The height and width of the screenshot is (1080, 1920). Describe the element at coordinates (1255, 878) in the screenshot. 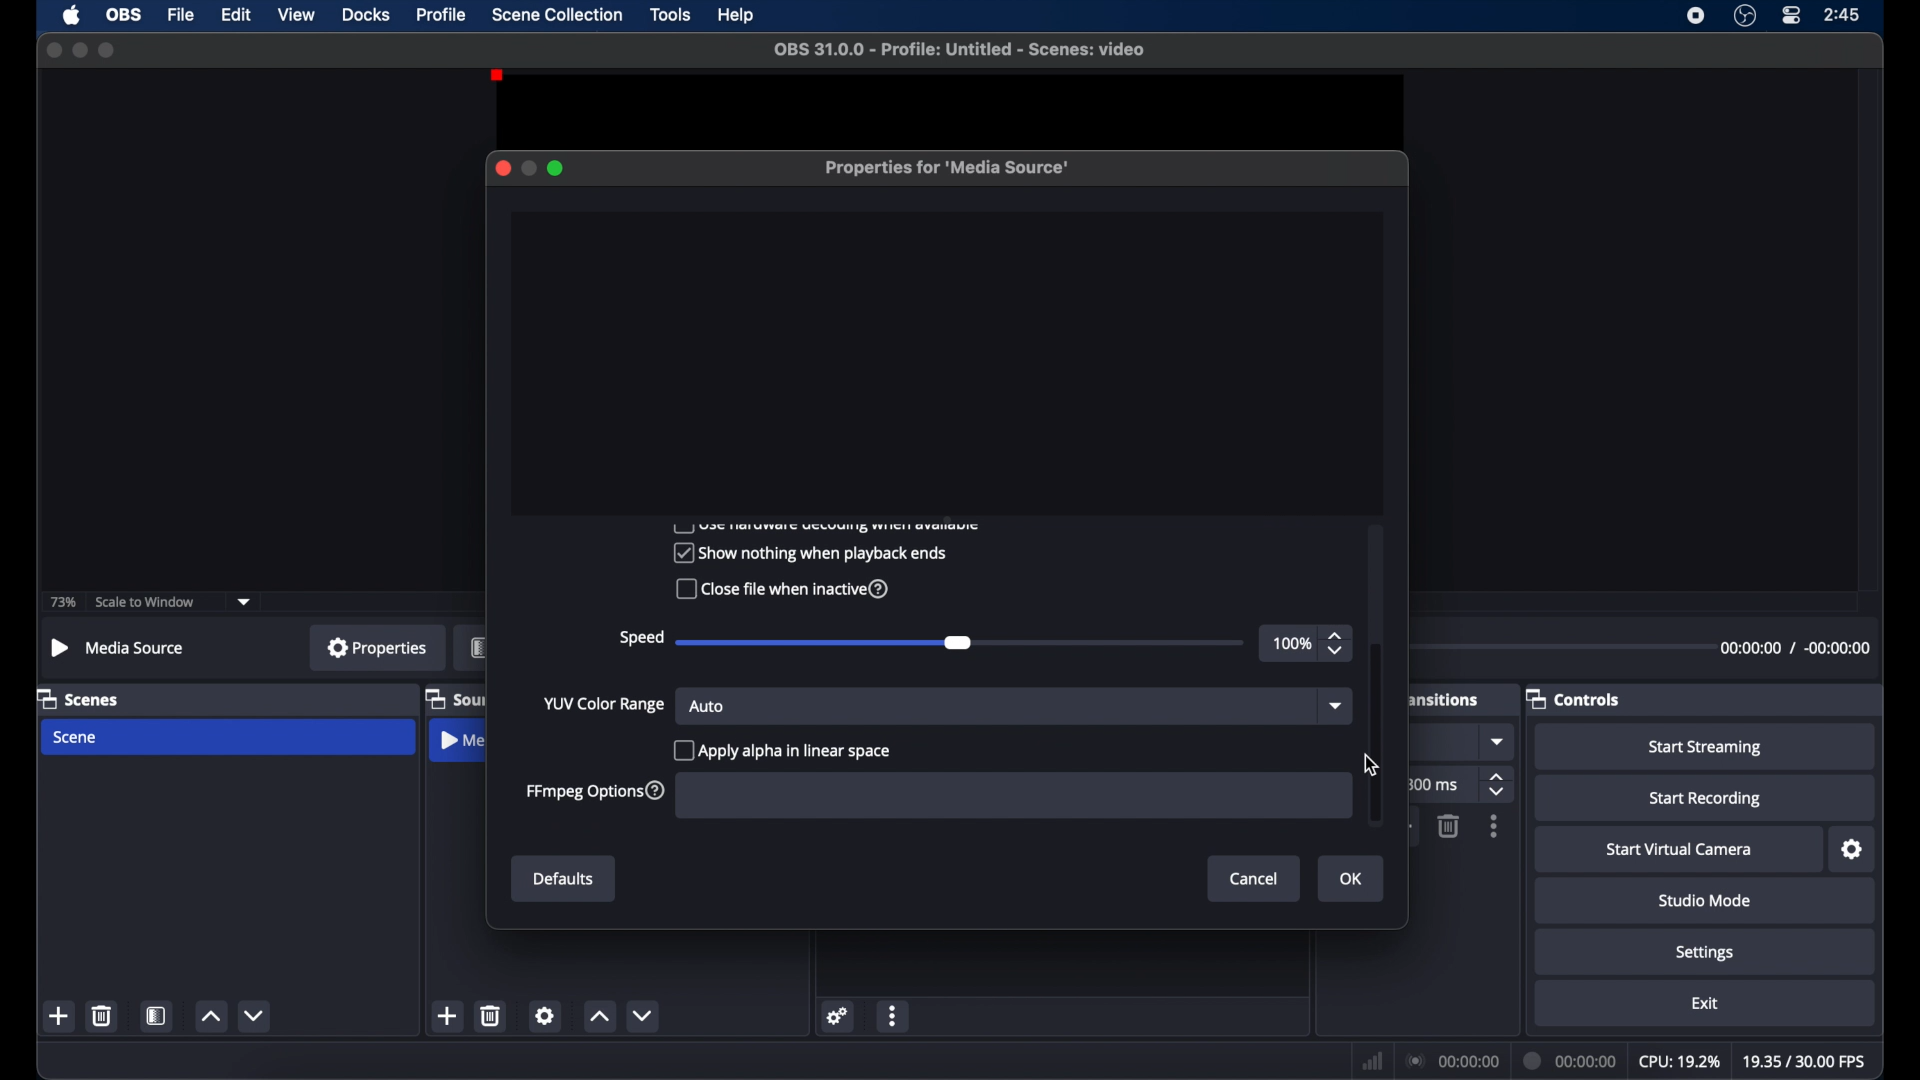

I see `cancel` at that location.